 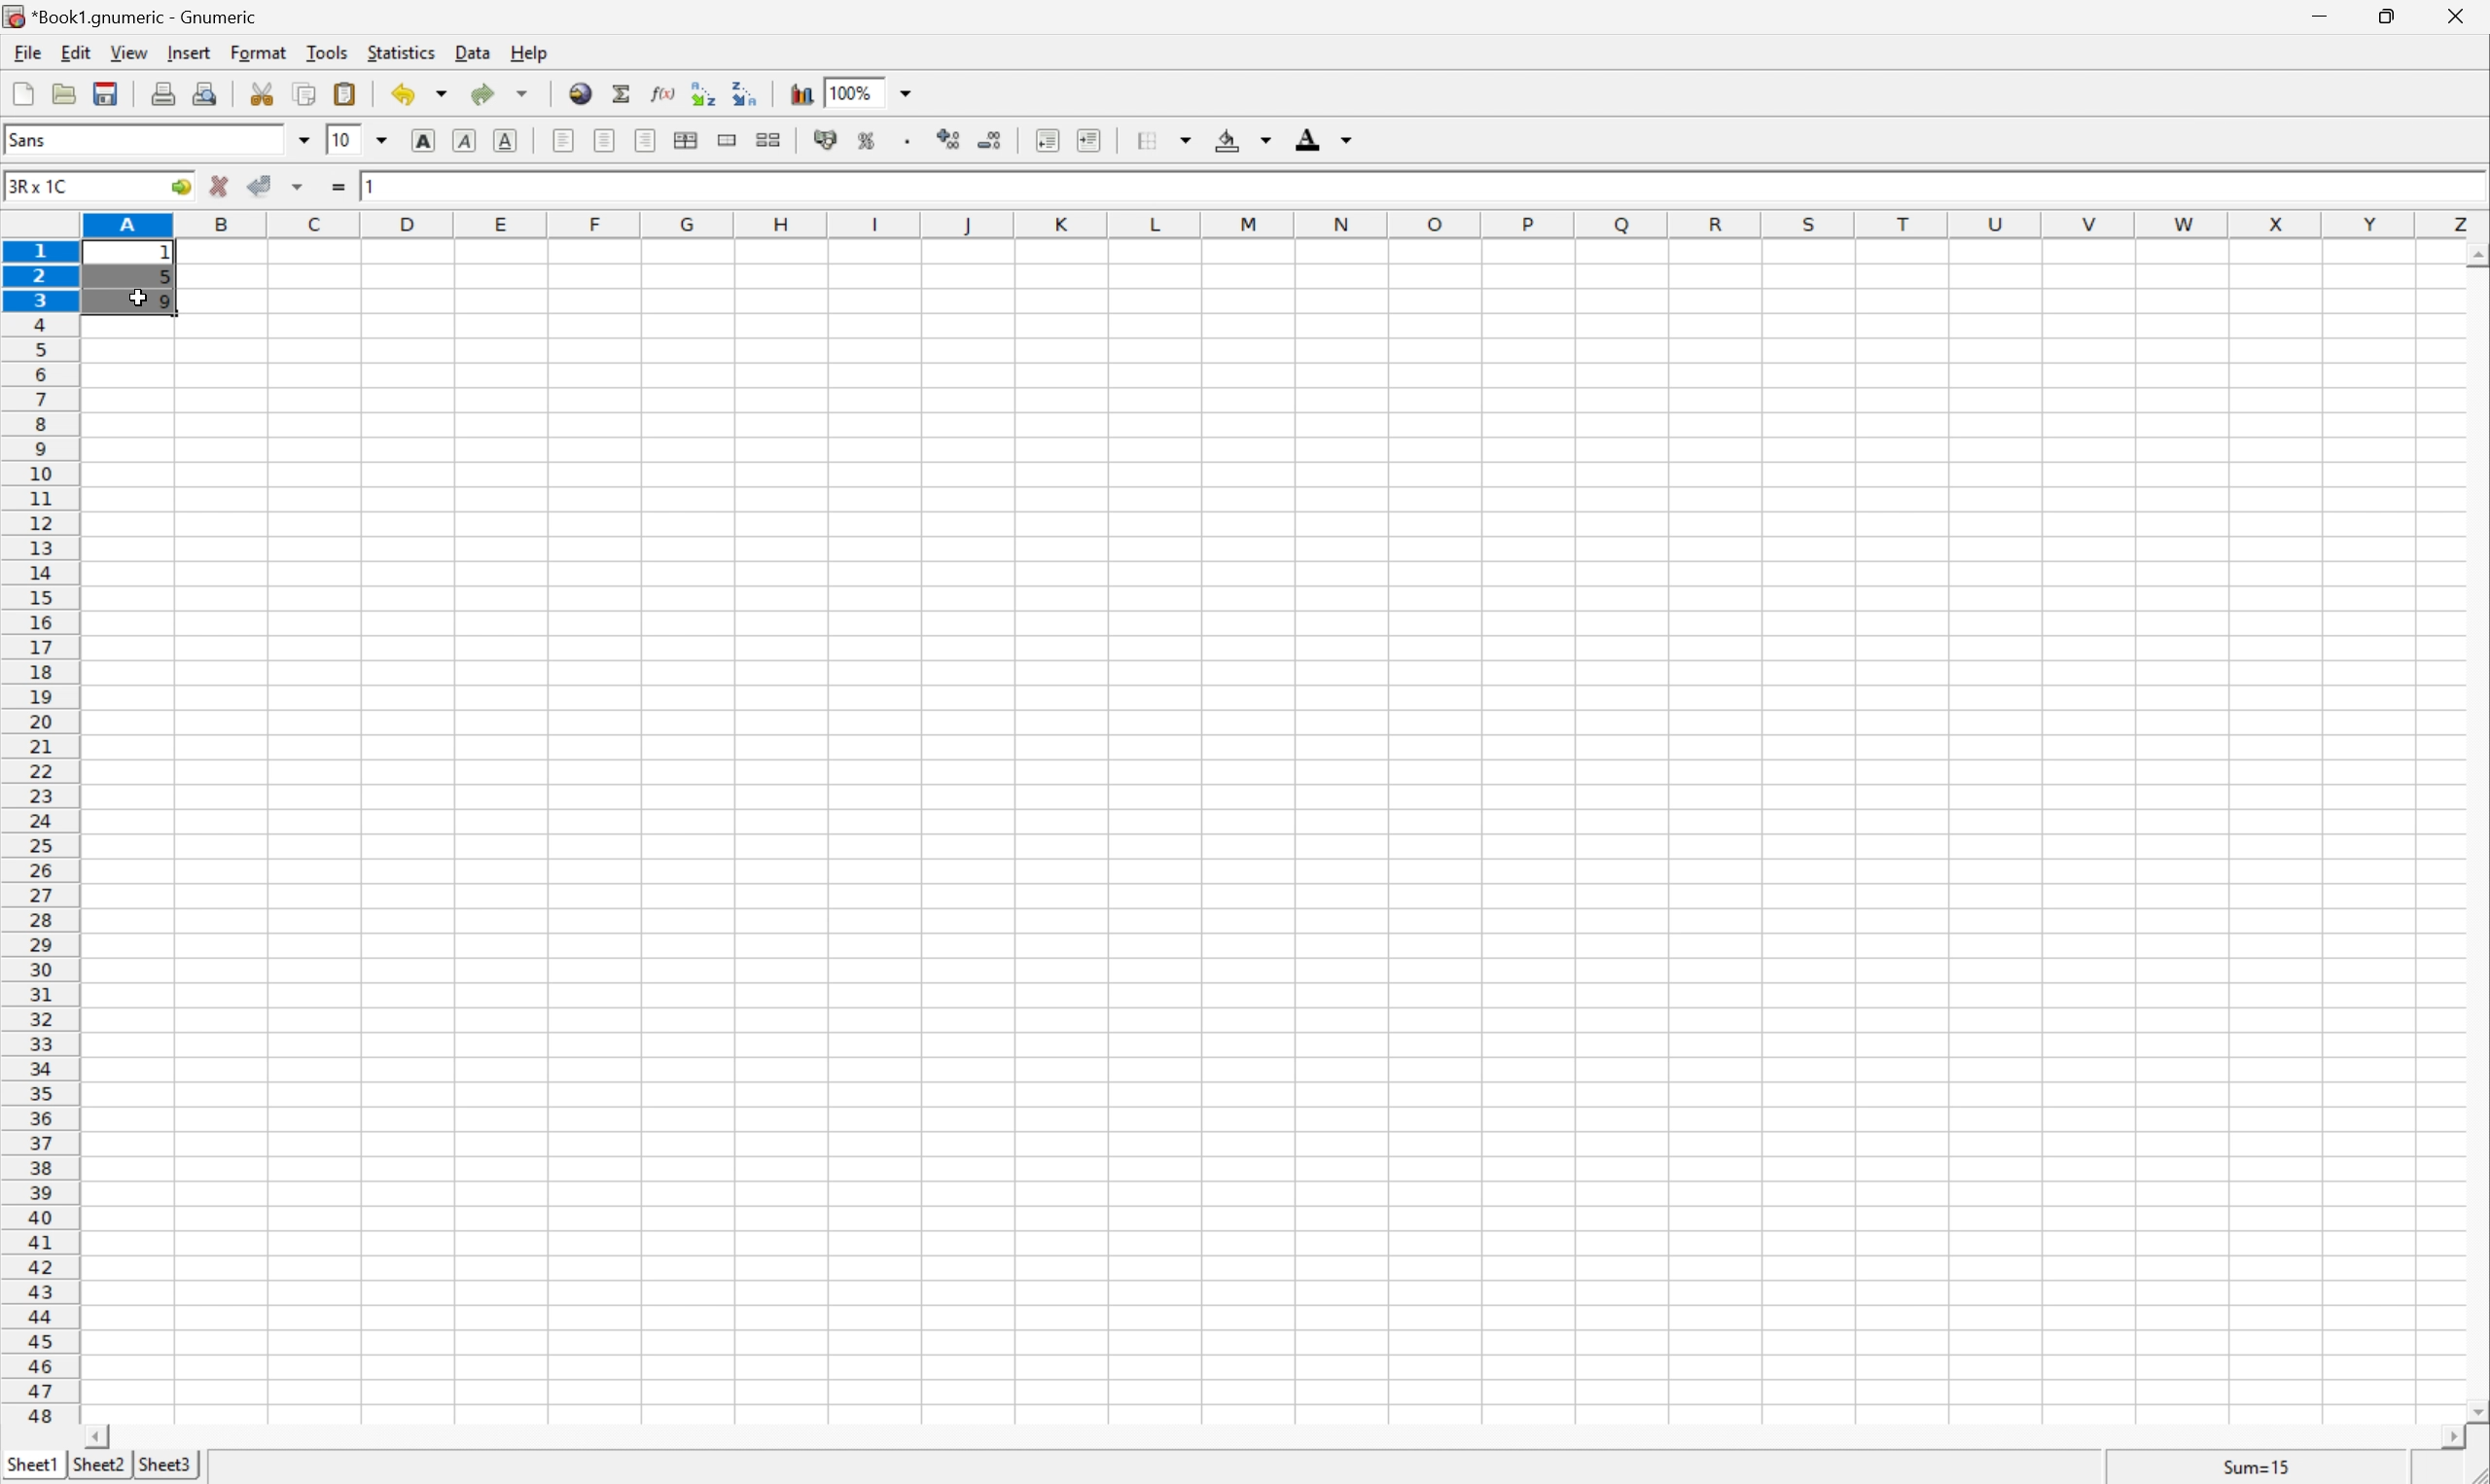 I want to click on italic, so click(x=467, y=138).